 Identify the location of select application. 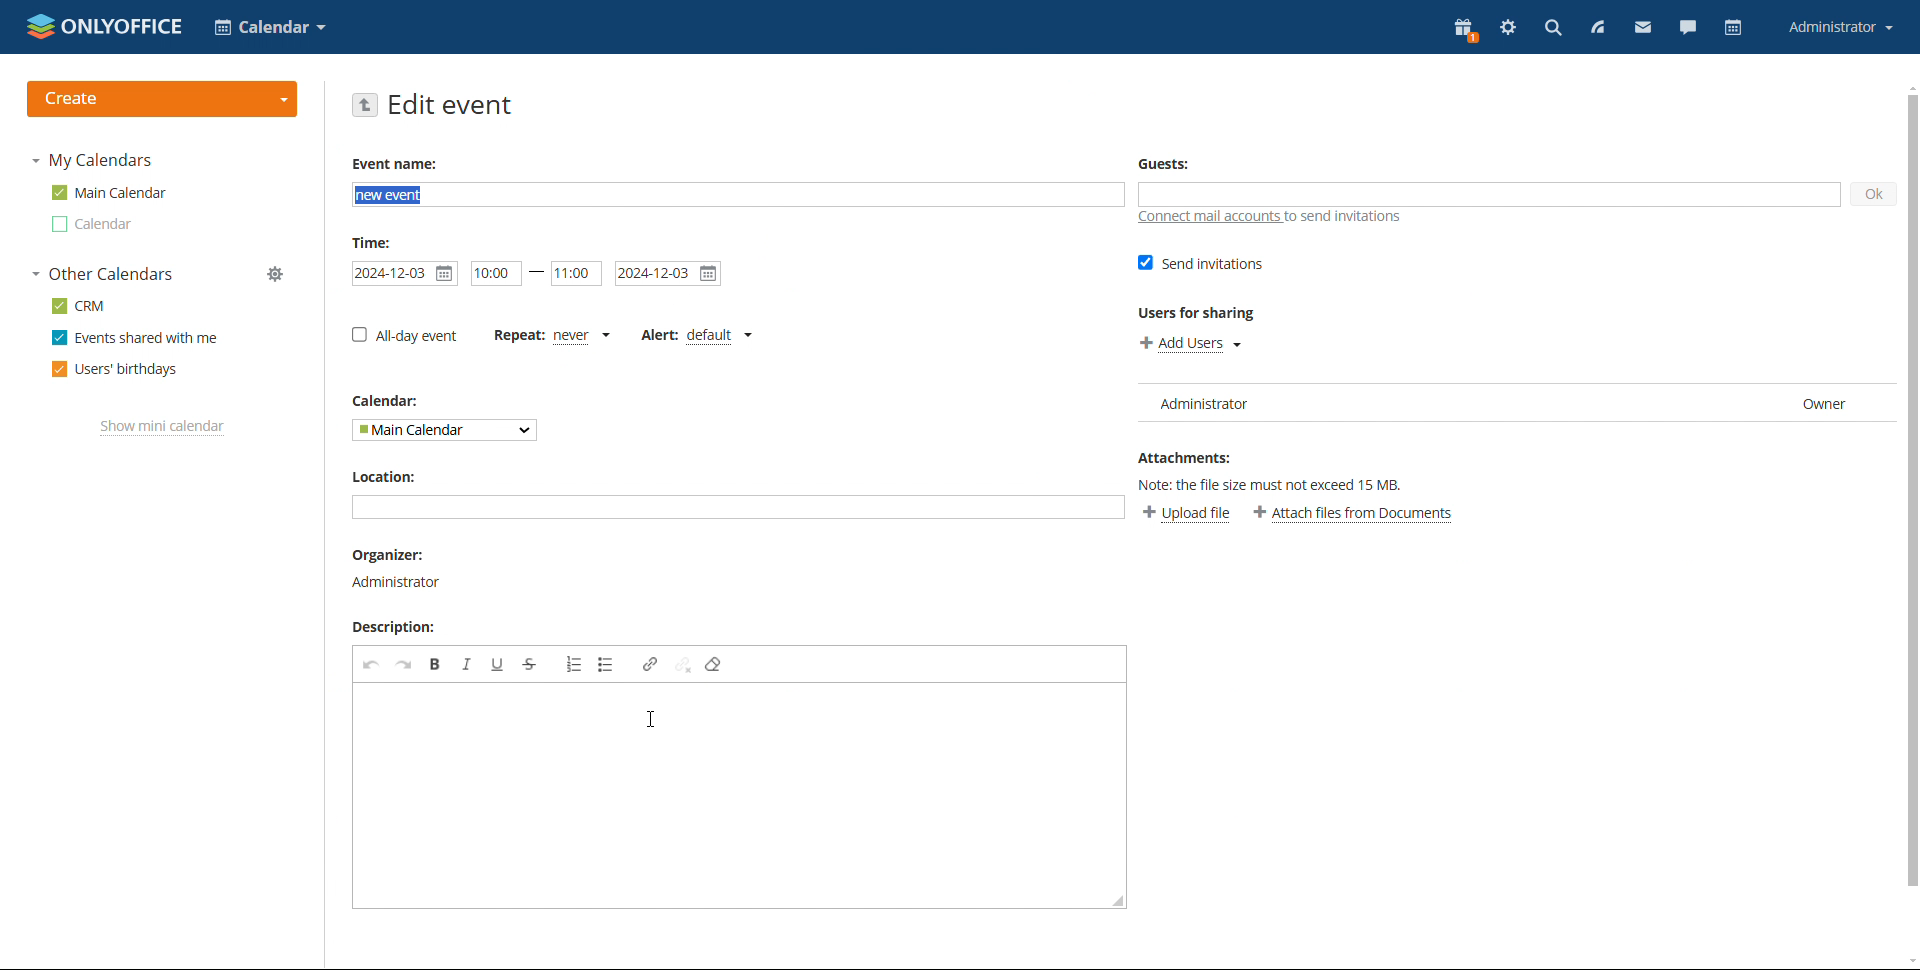
(269, 27).